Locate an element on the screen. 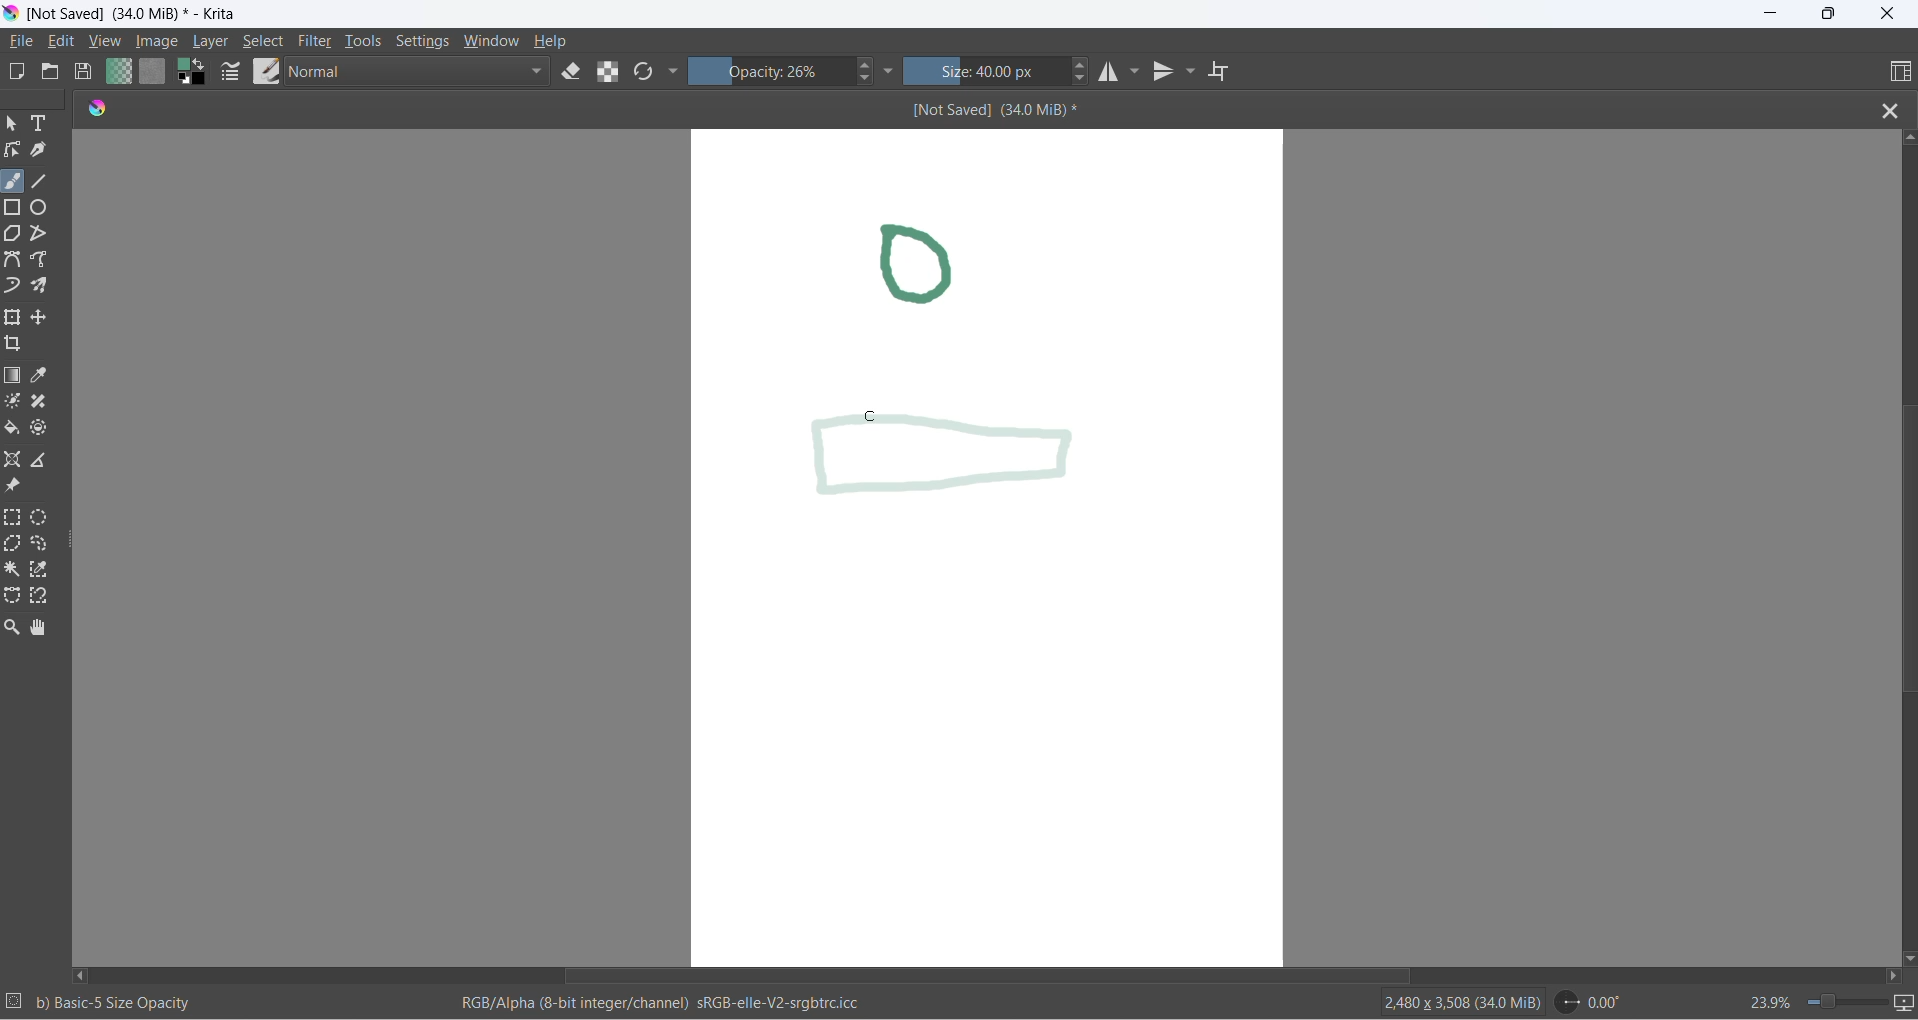  polygon tool is located at coordinates (13, 235).